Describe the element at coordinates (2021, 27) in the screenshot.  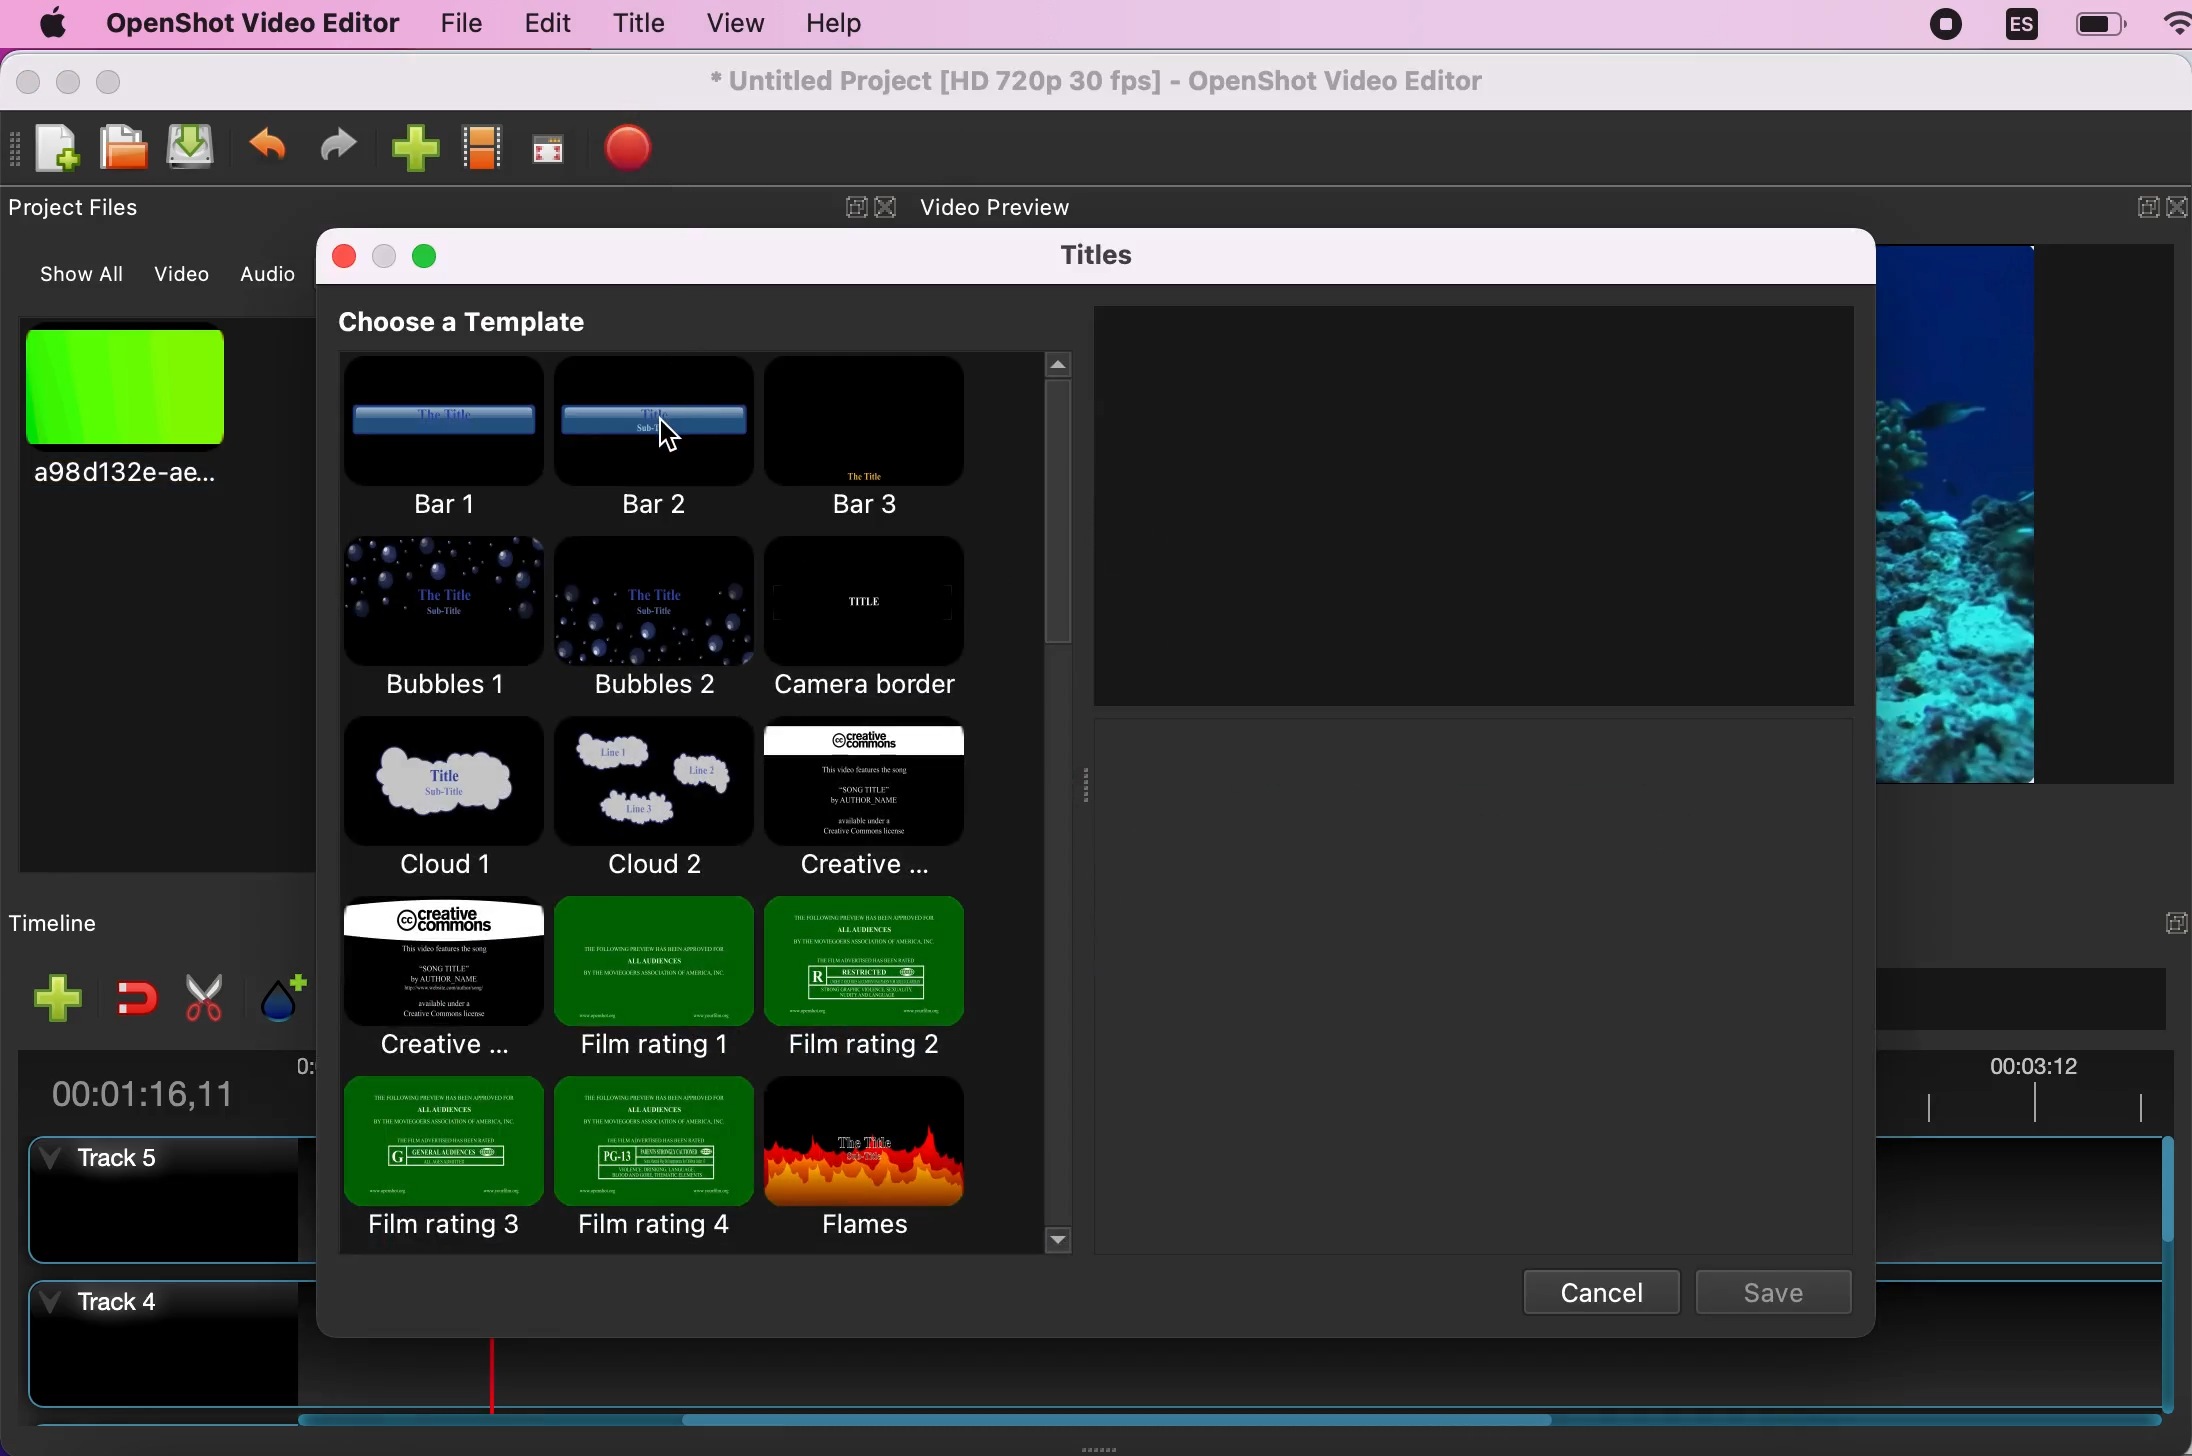
I see `language` at that location.